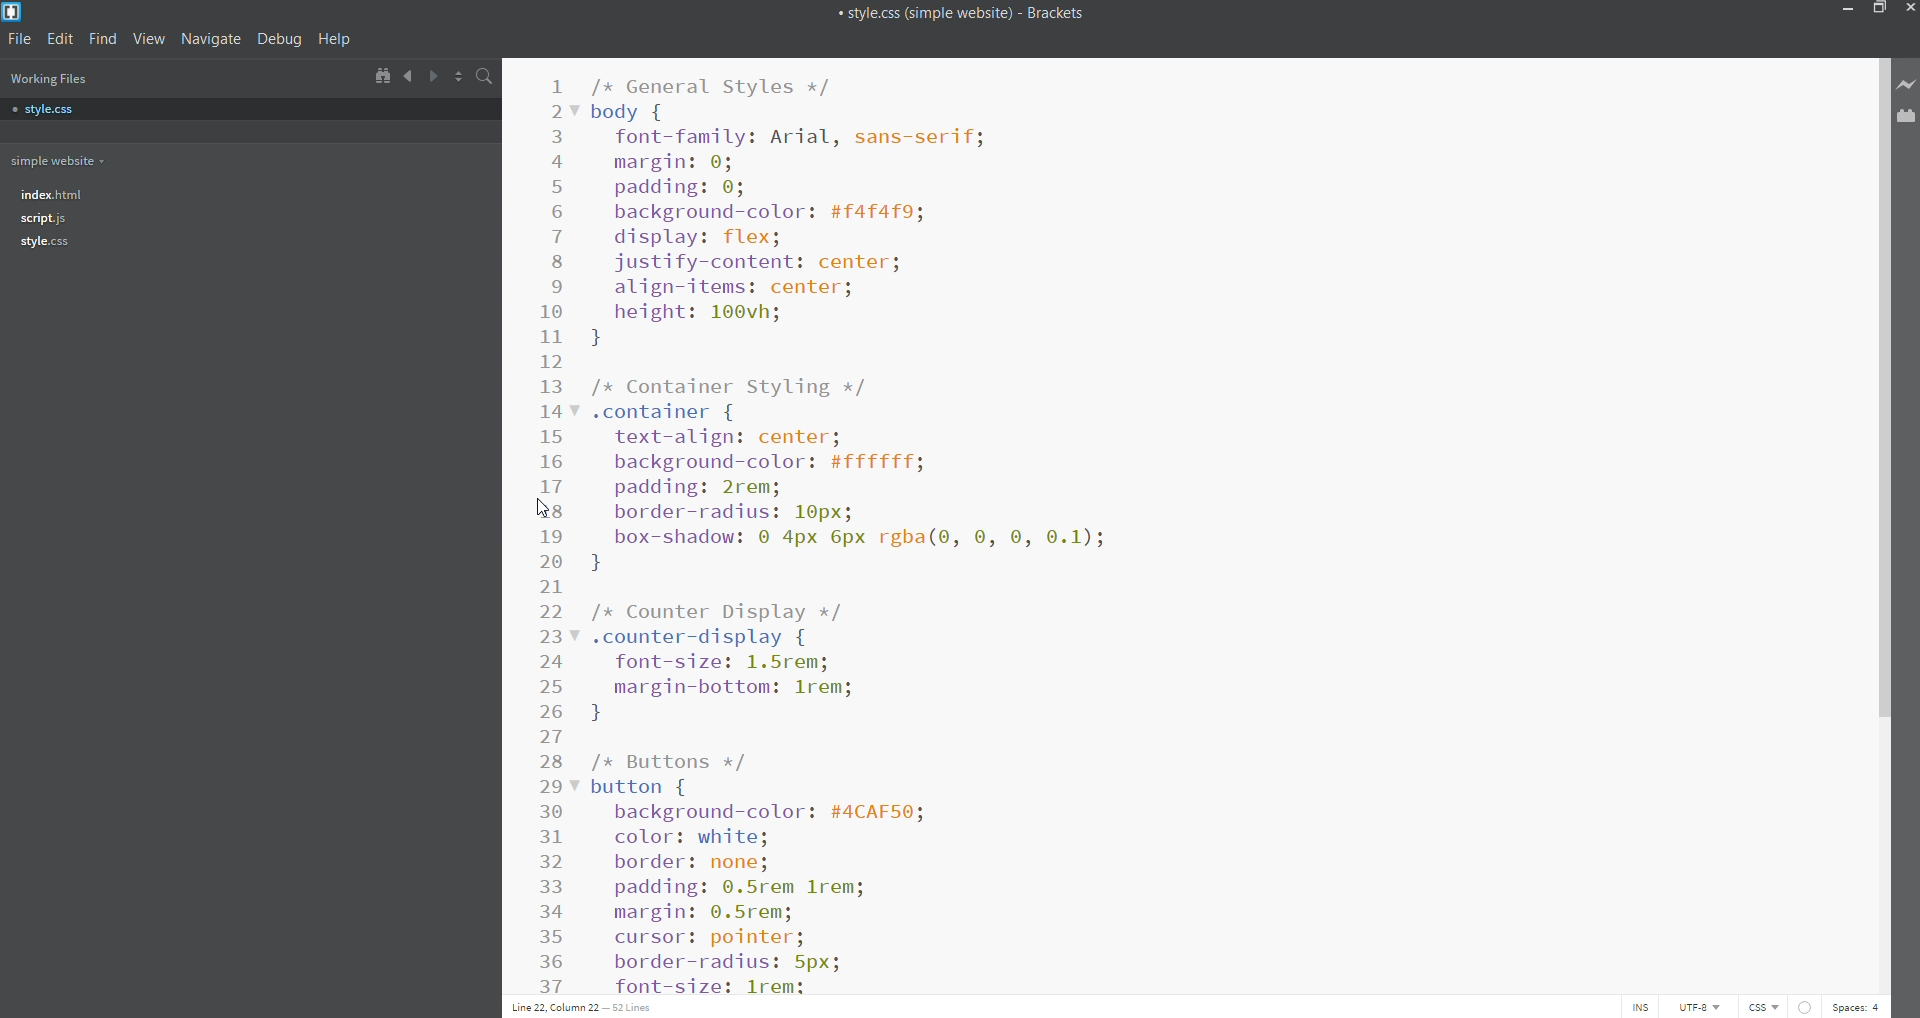 This screenshot has height=1018, width=1920. I want to click on search, so click(487, 77).